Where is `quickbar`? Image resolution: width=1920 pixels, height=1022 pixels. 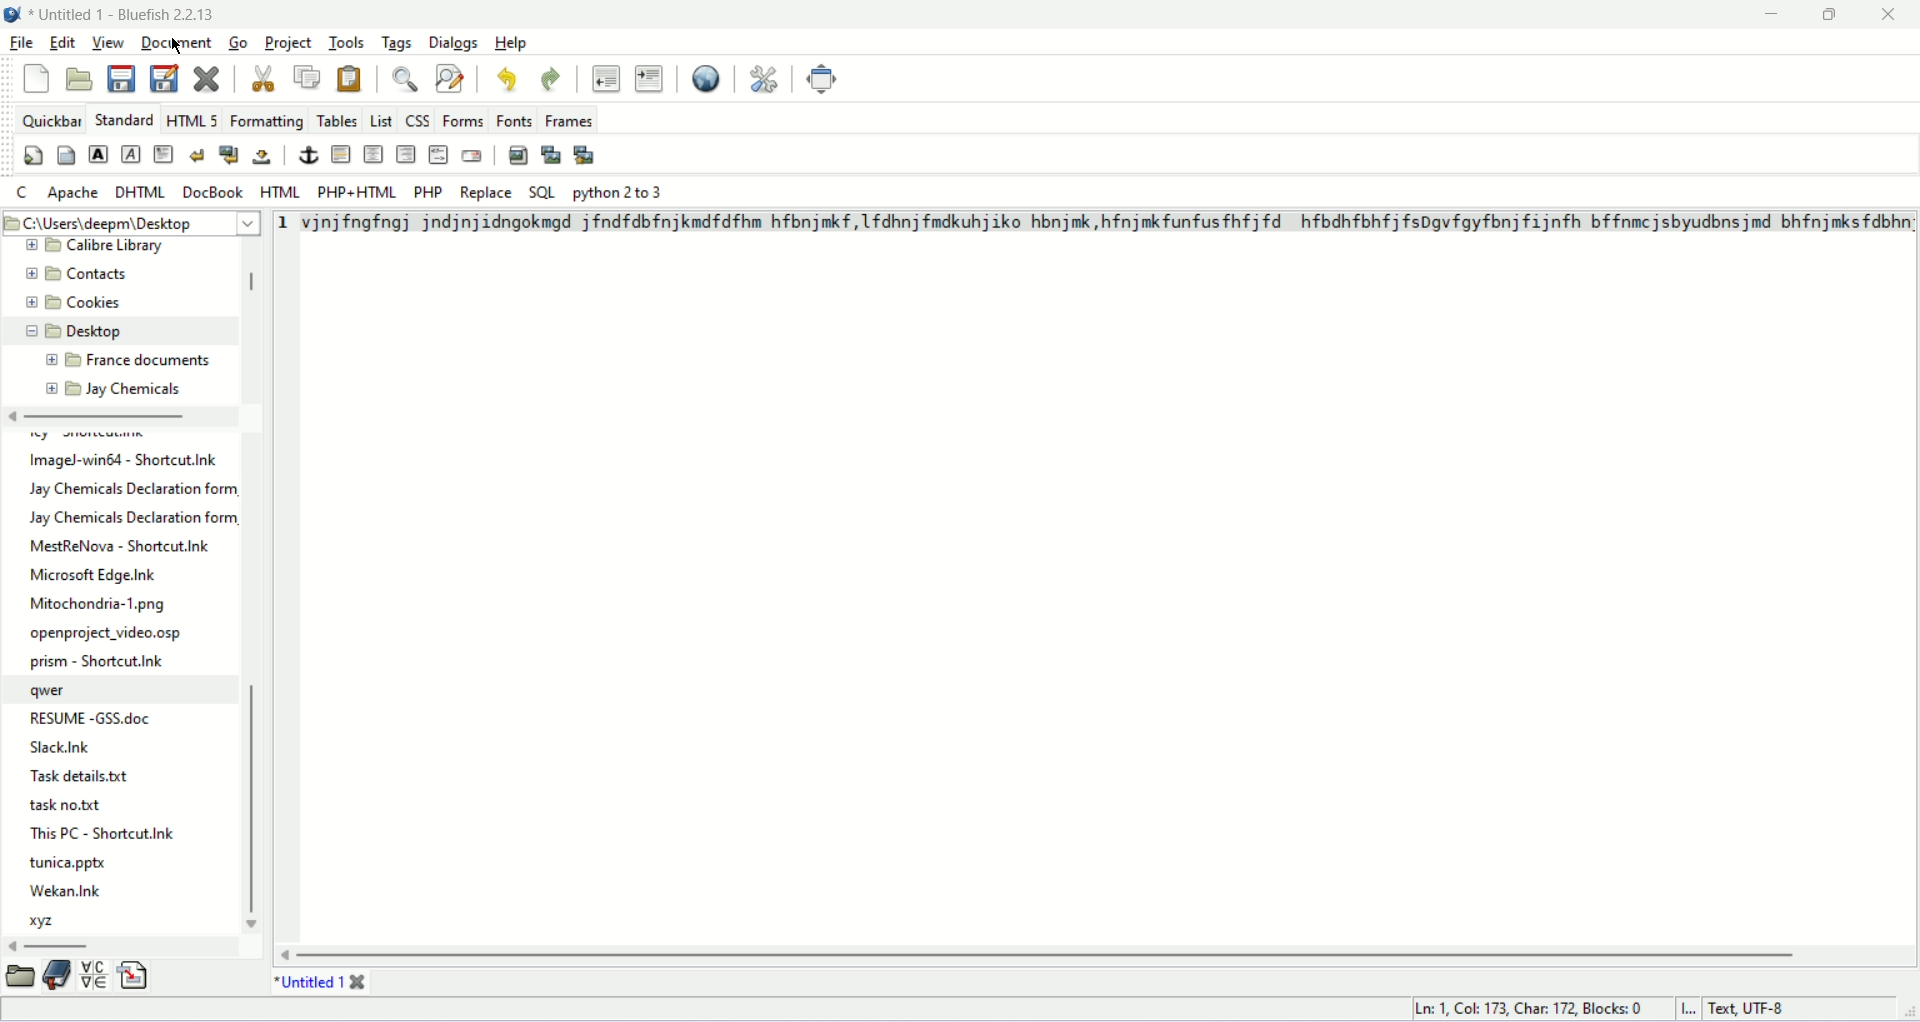
quickbar is located at coordinates (52, 119).